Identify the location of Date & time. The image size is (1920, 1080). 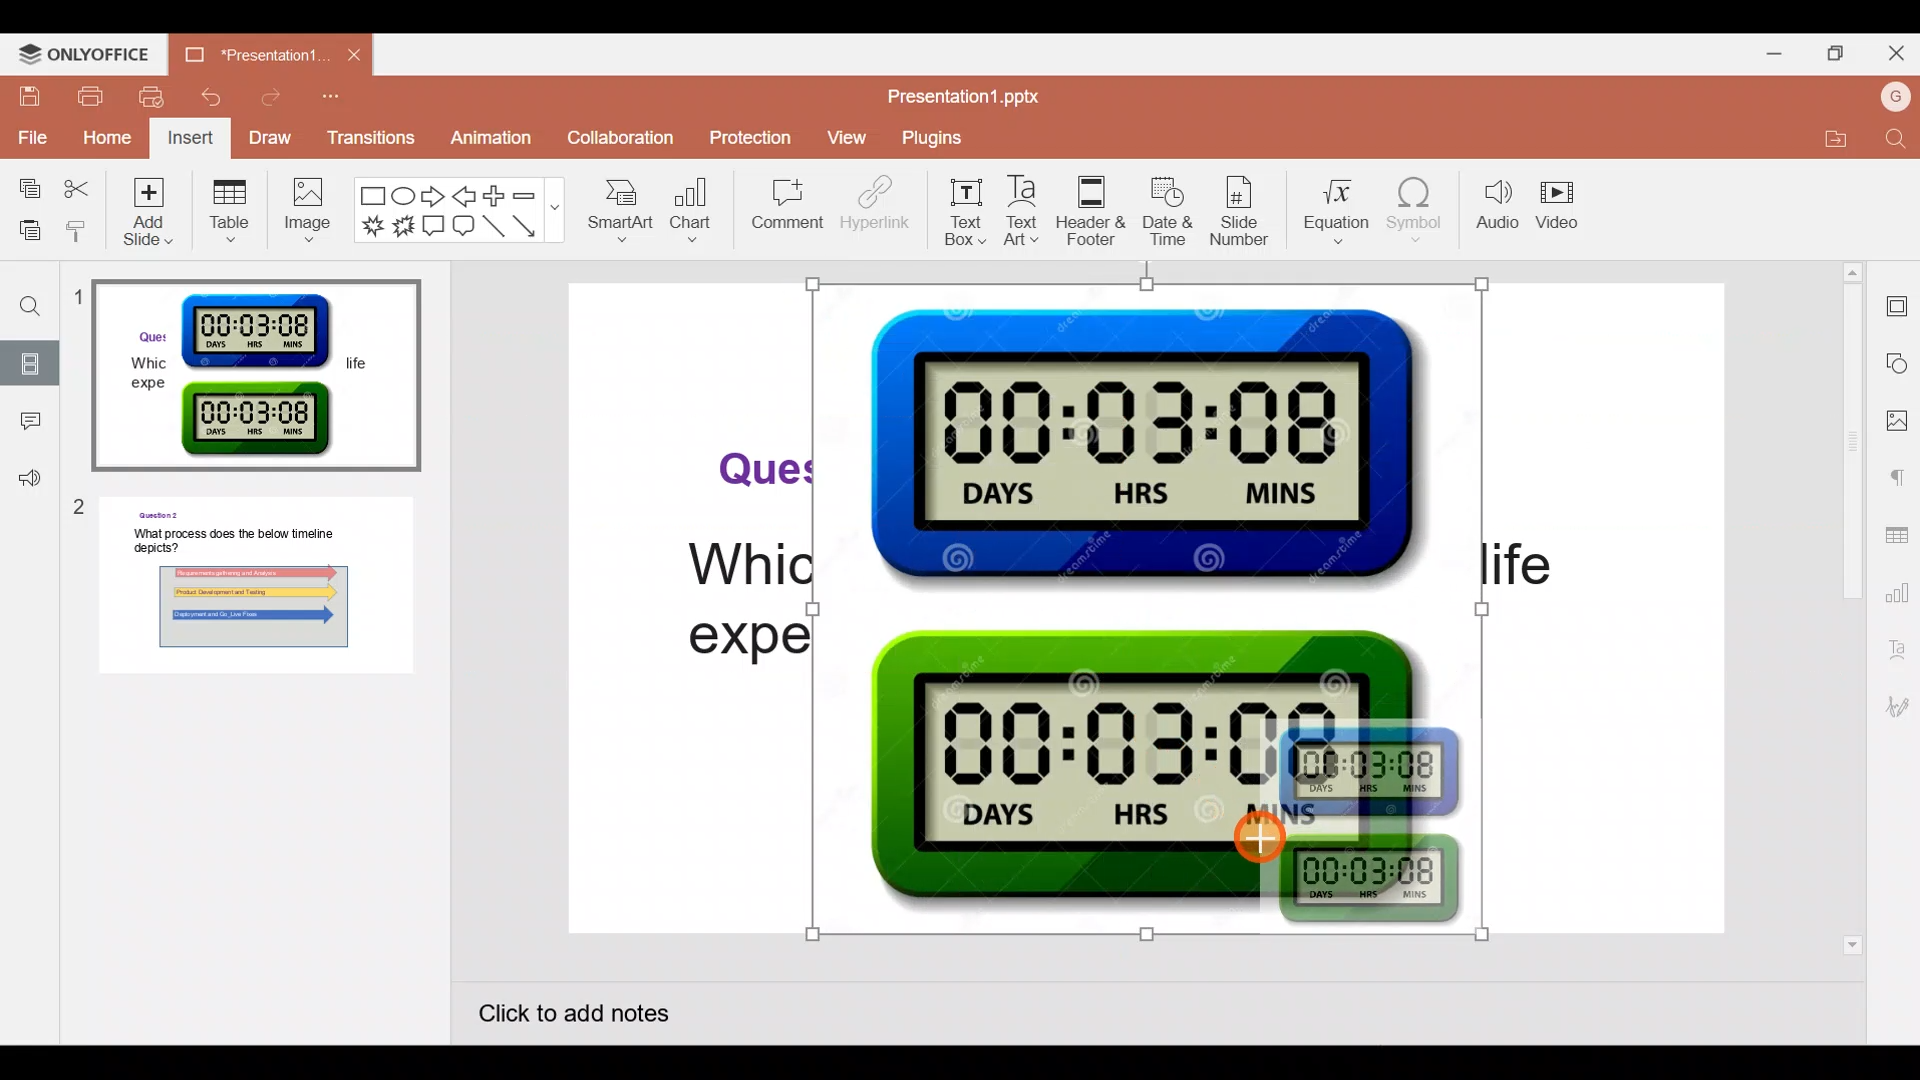
(1170, 215).